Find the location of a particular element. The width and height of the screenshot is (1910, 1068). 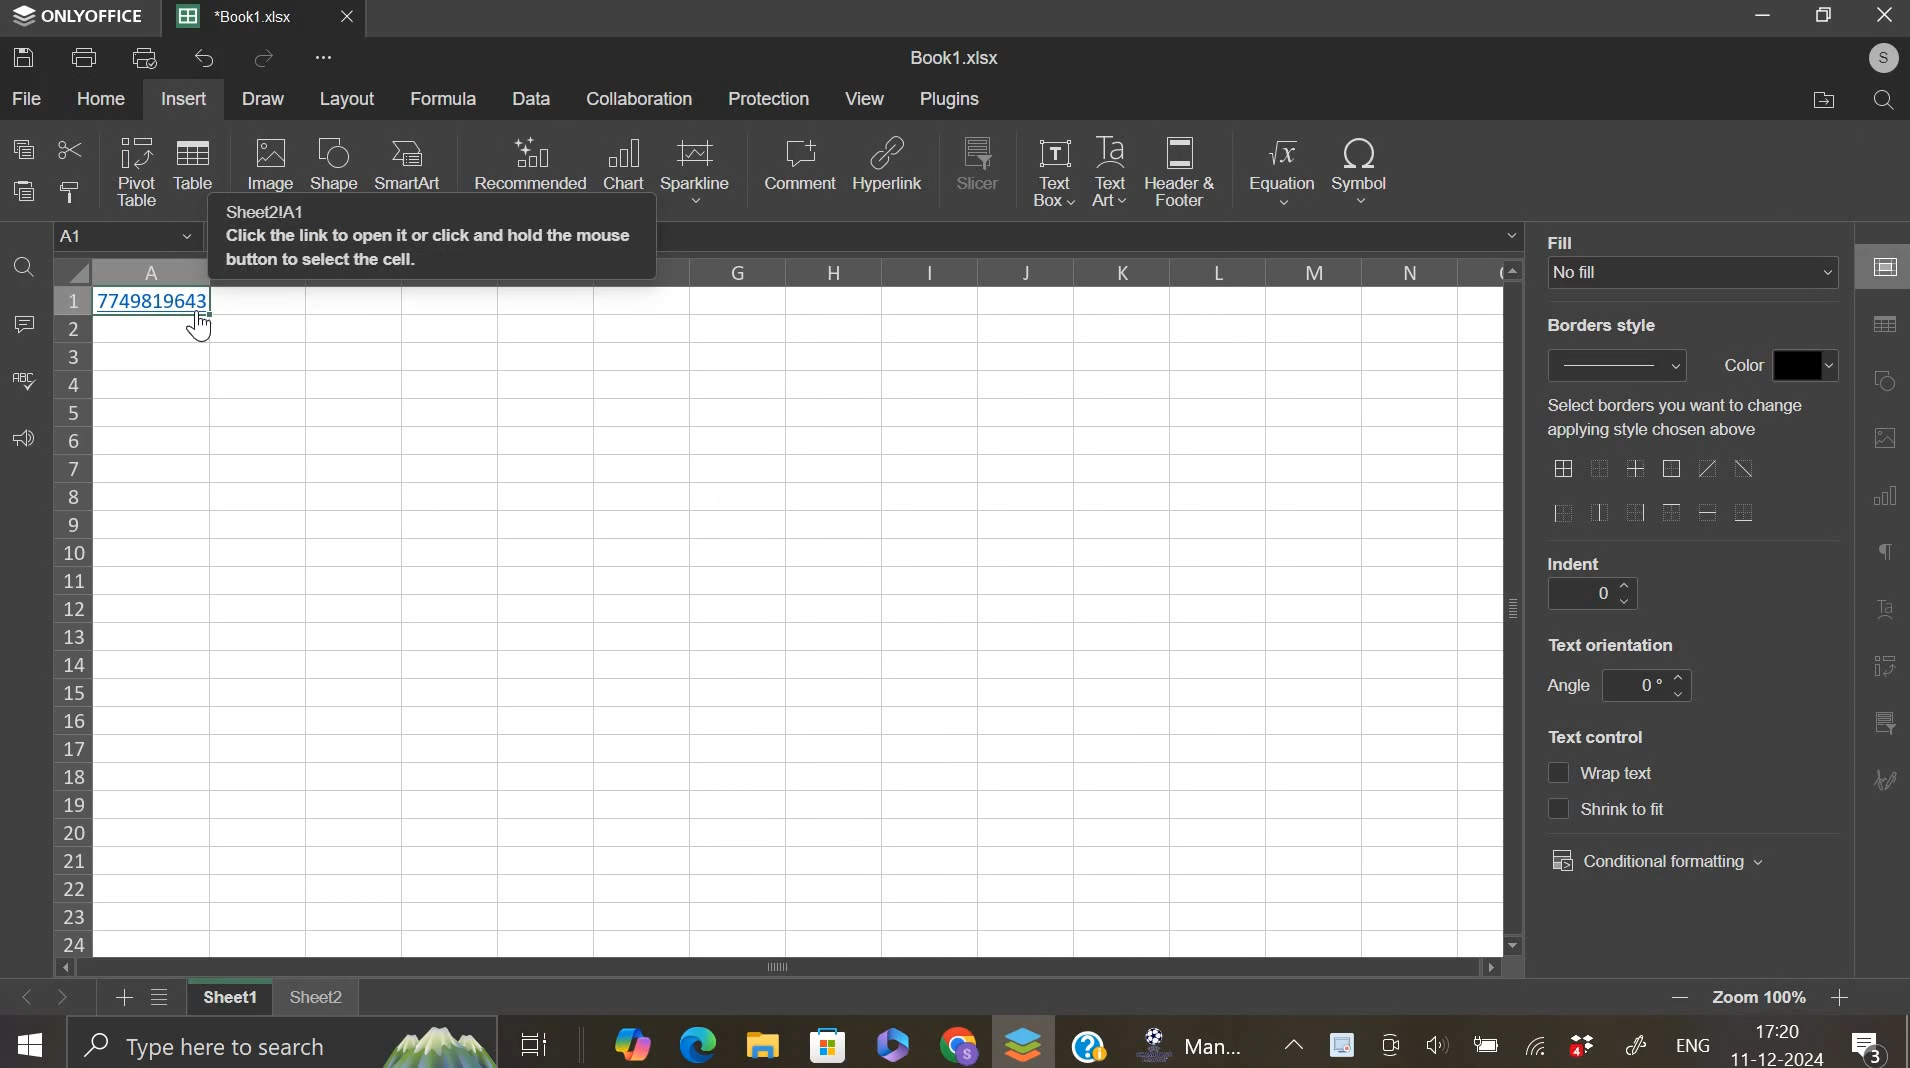

file is located at coordinates (28, 98).